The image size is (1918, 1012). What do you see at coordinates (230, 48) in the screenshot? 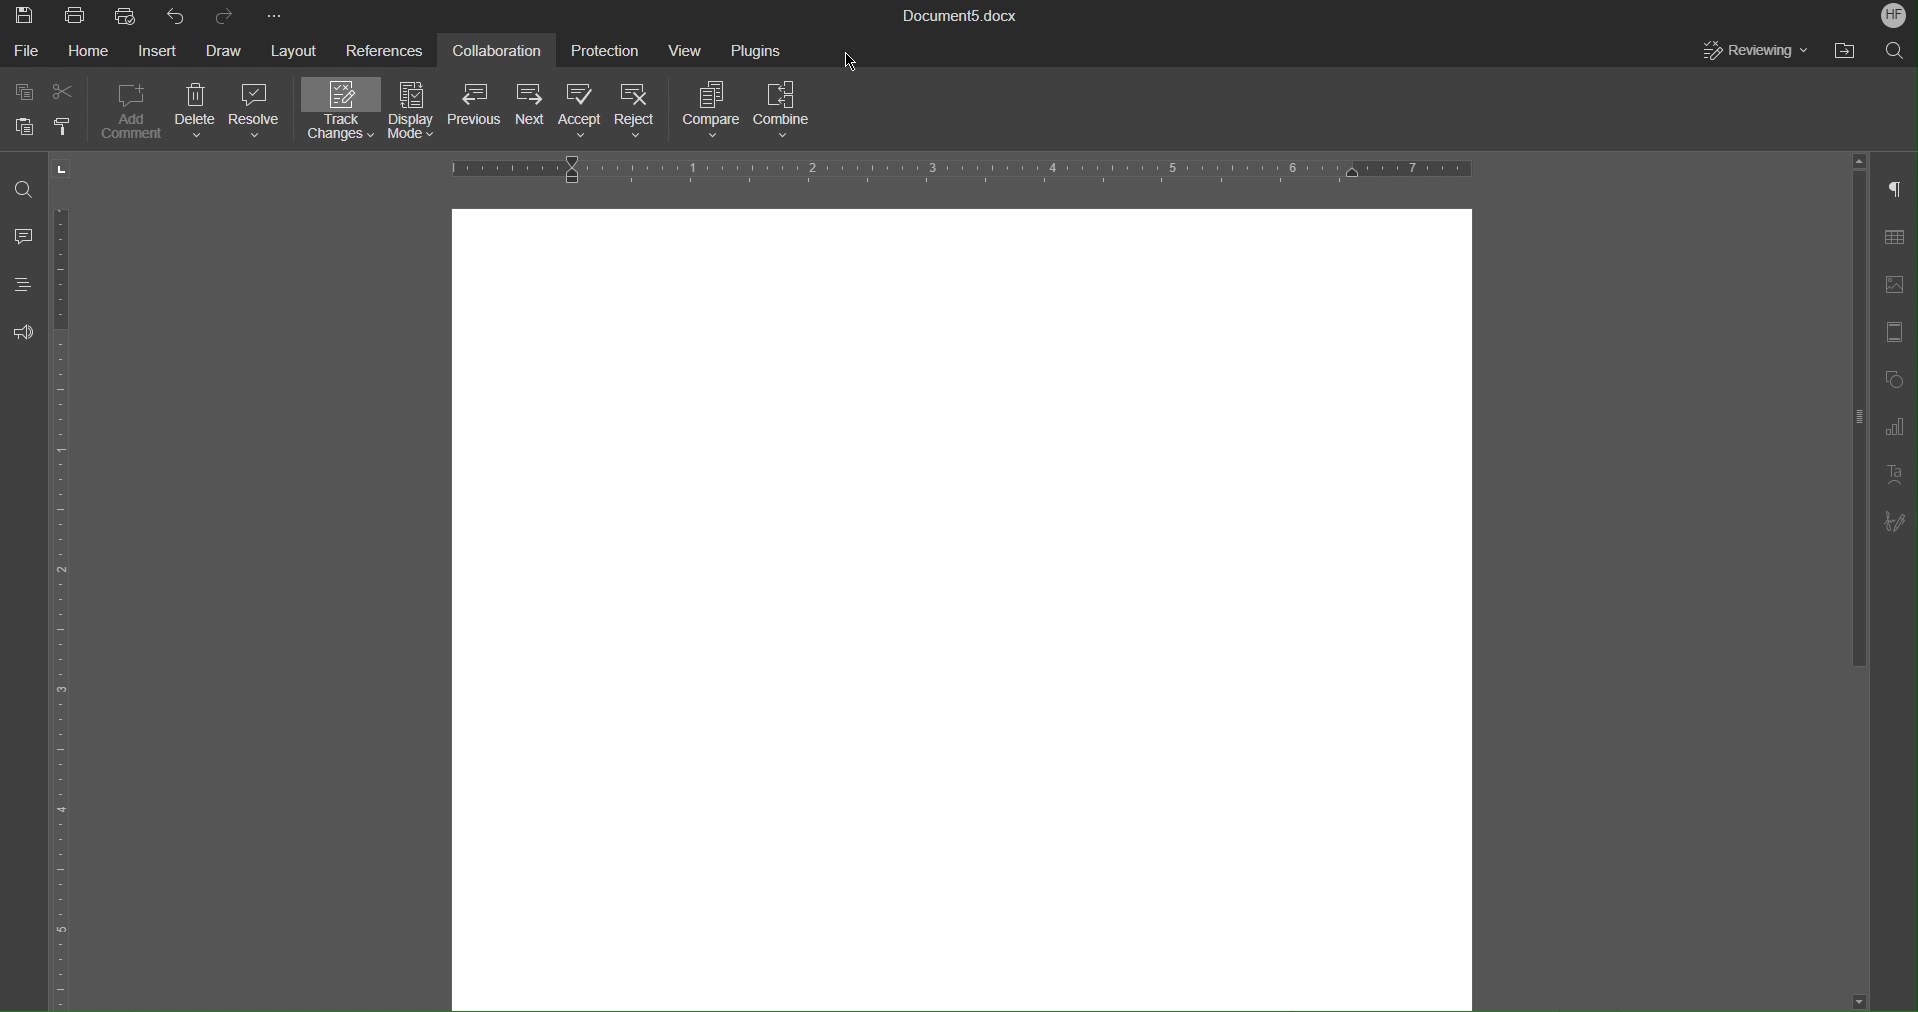
I see `Draw` at bounding box center [230, 48].